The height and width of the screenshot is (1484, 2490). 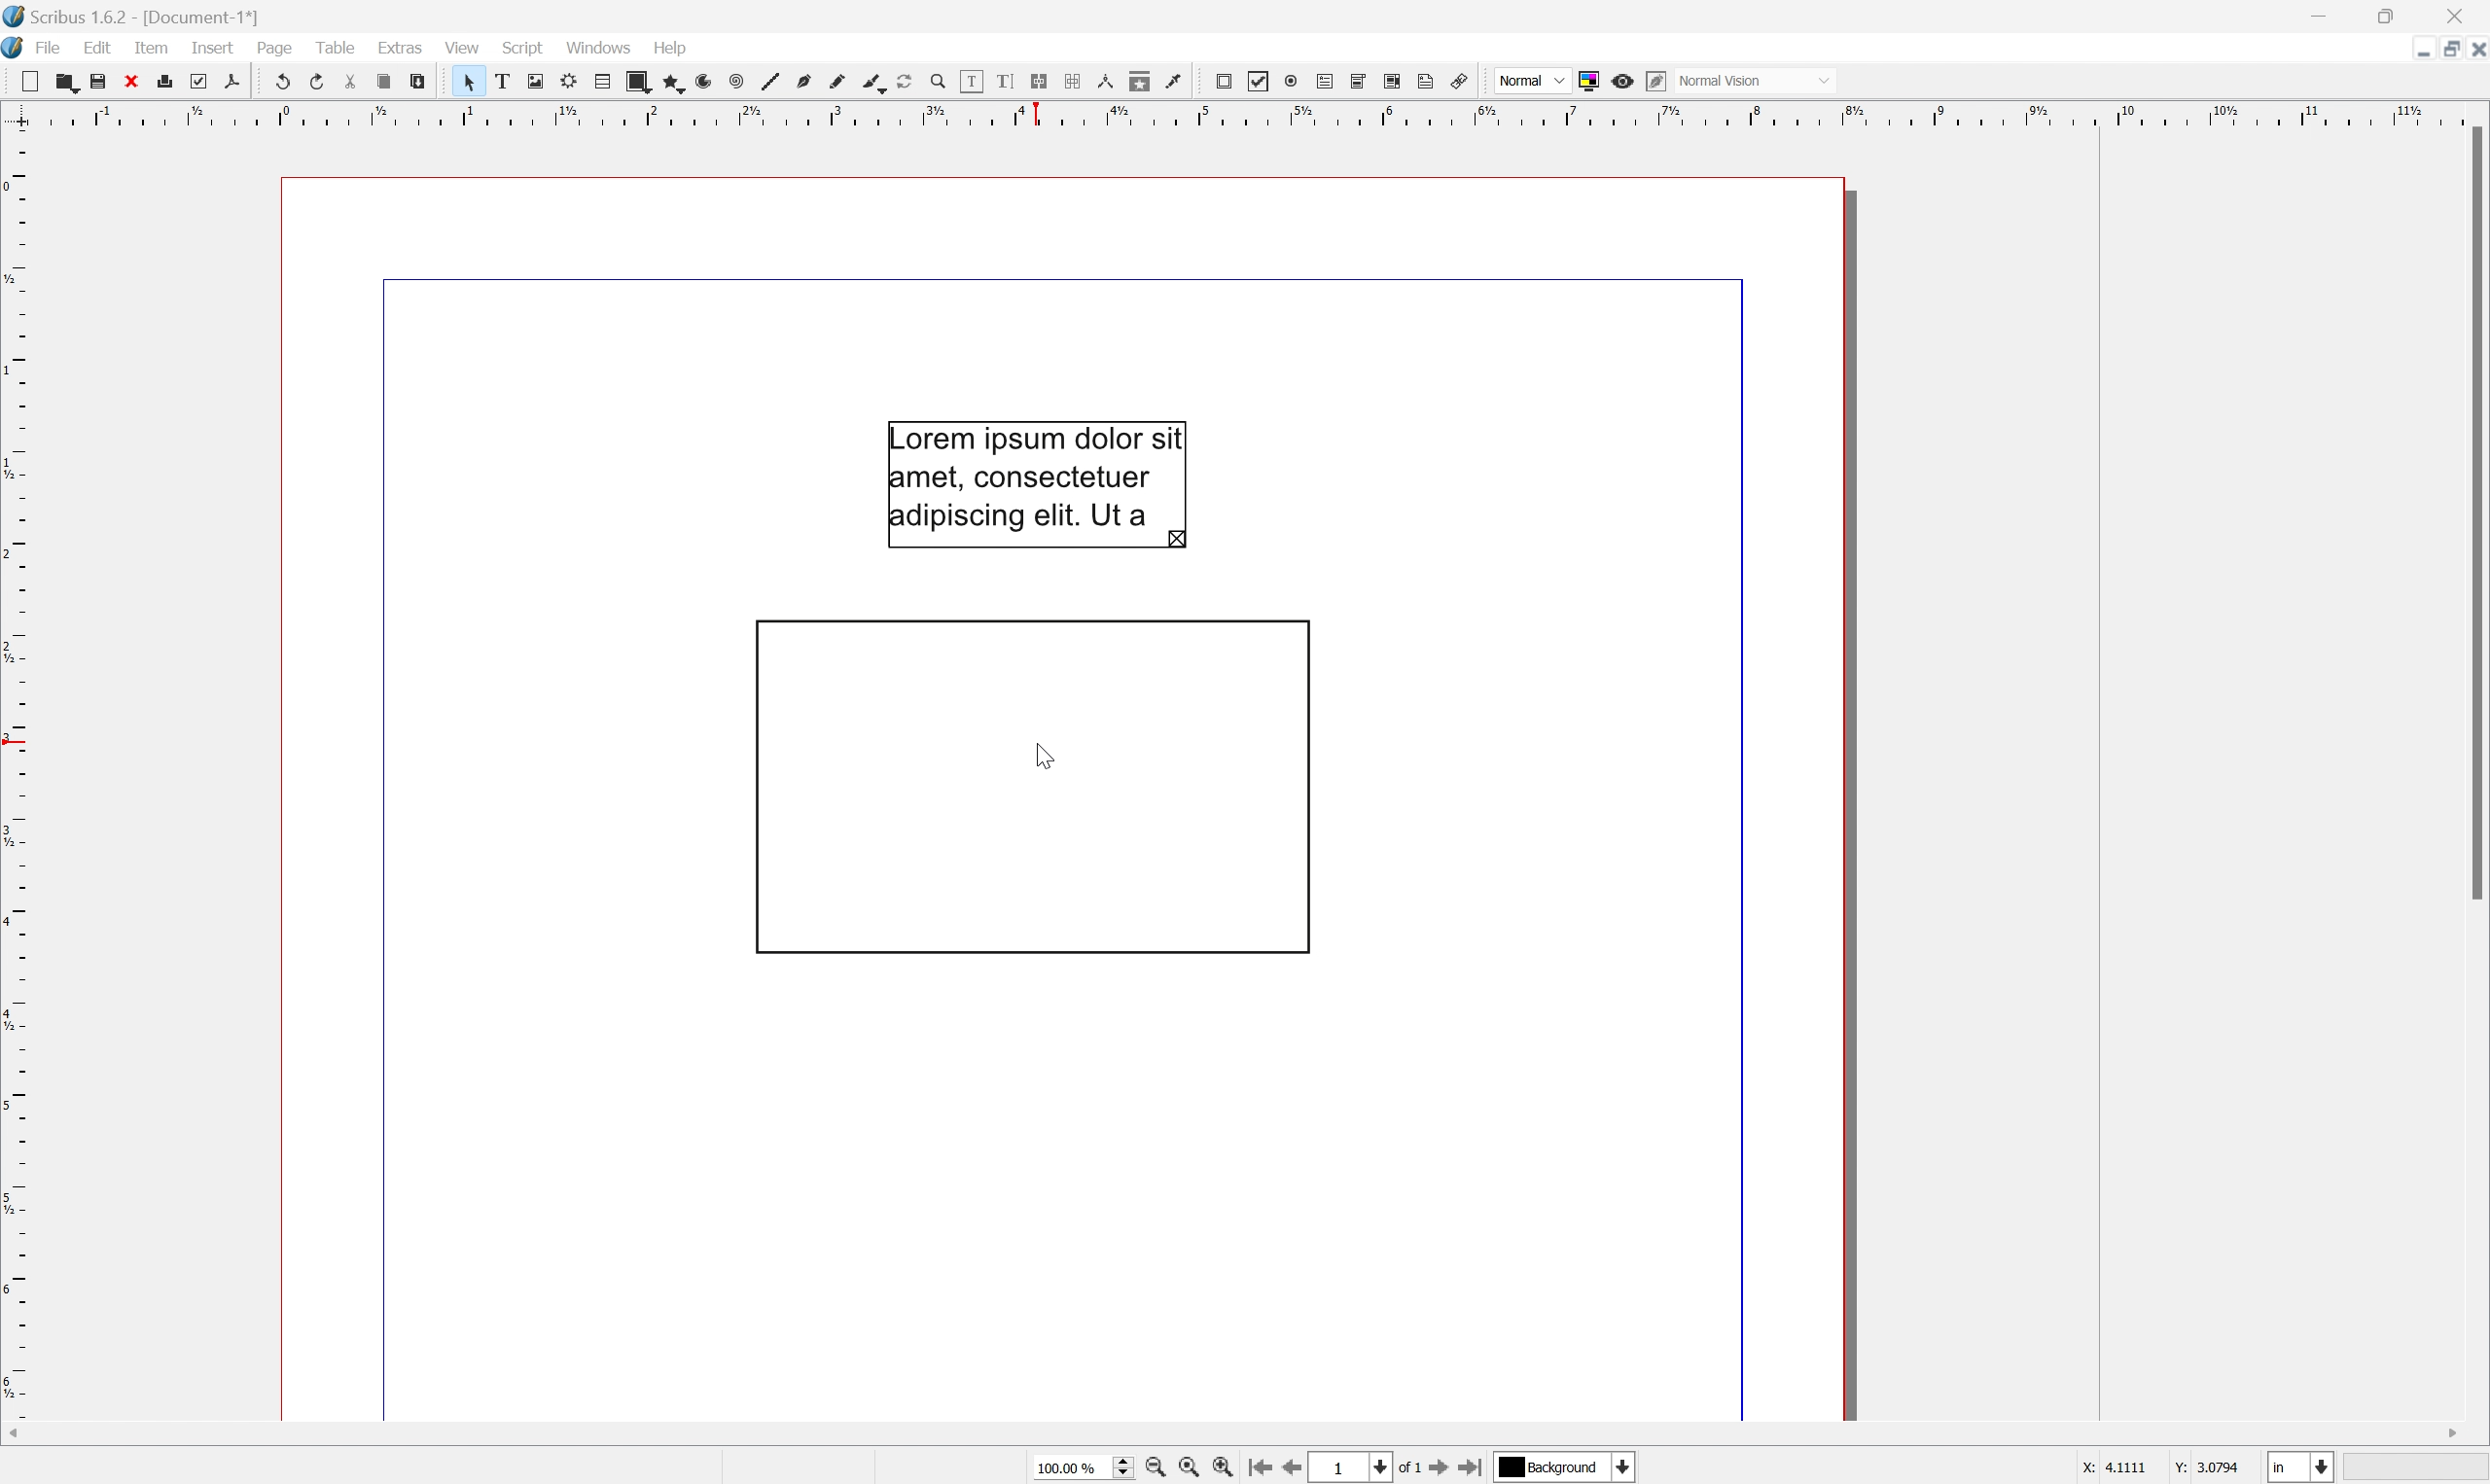 I want to click on Windows, so click(x=604, y=49).